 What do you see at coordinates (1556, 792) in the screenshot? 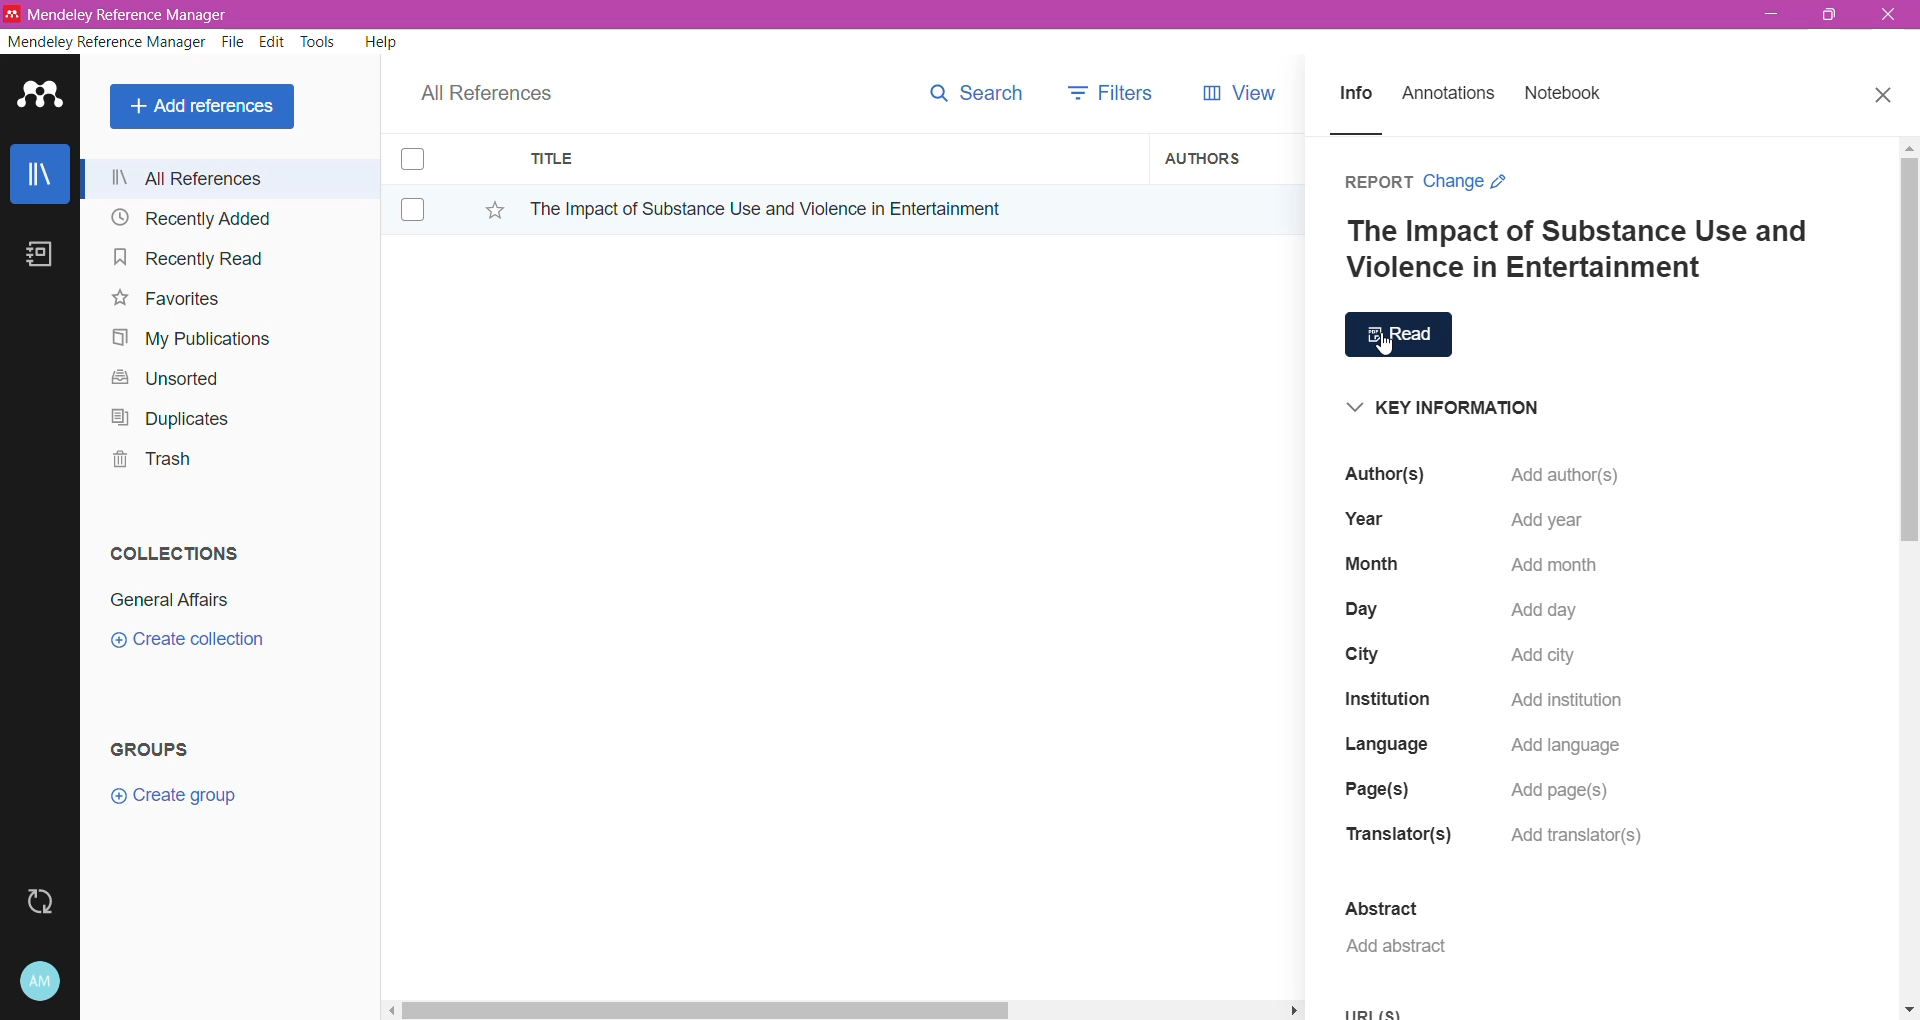
I see `Click to Add page(s)` at bounding box center [1556, 792].